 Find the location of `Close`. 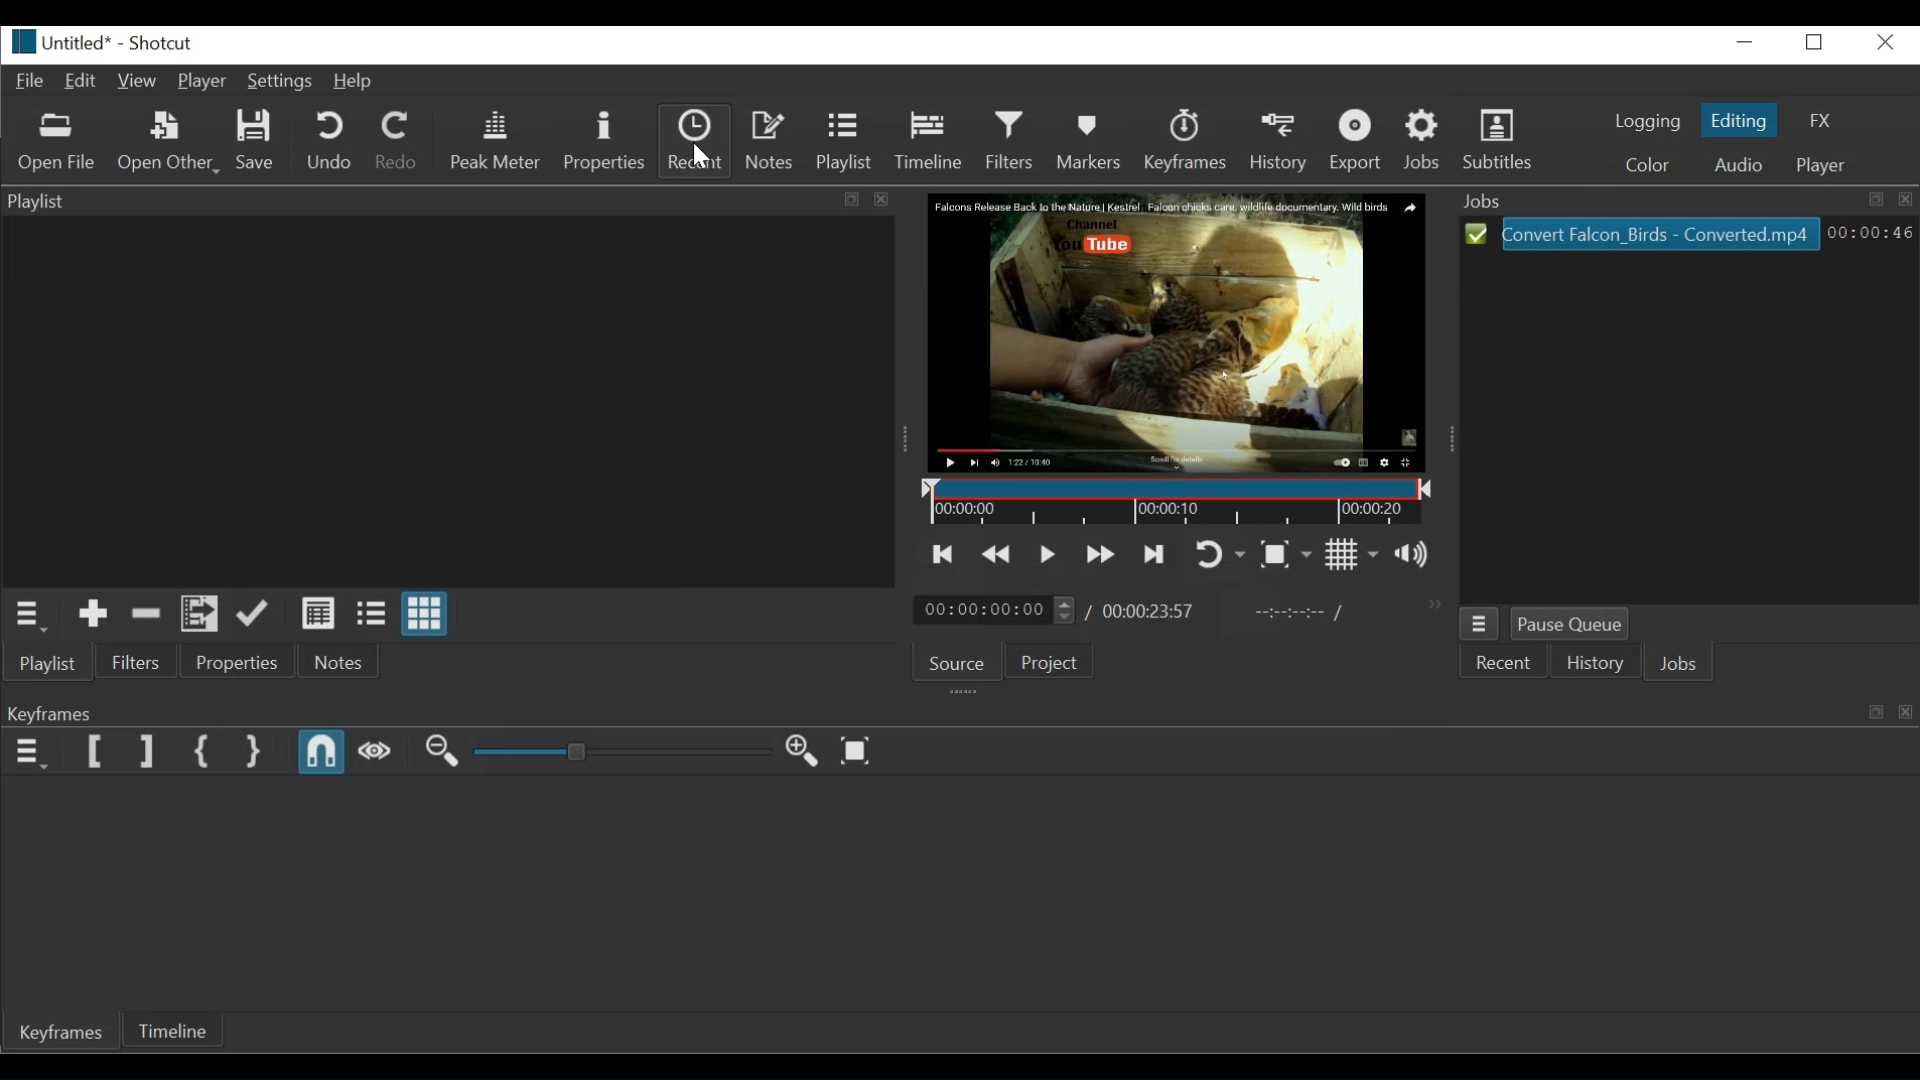

Close is located at coordinates (1887, 38).